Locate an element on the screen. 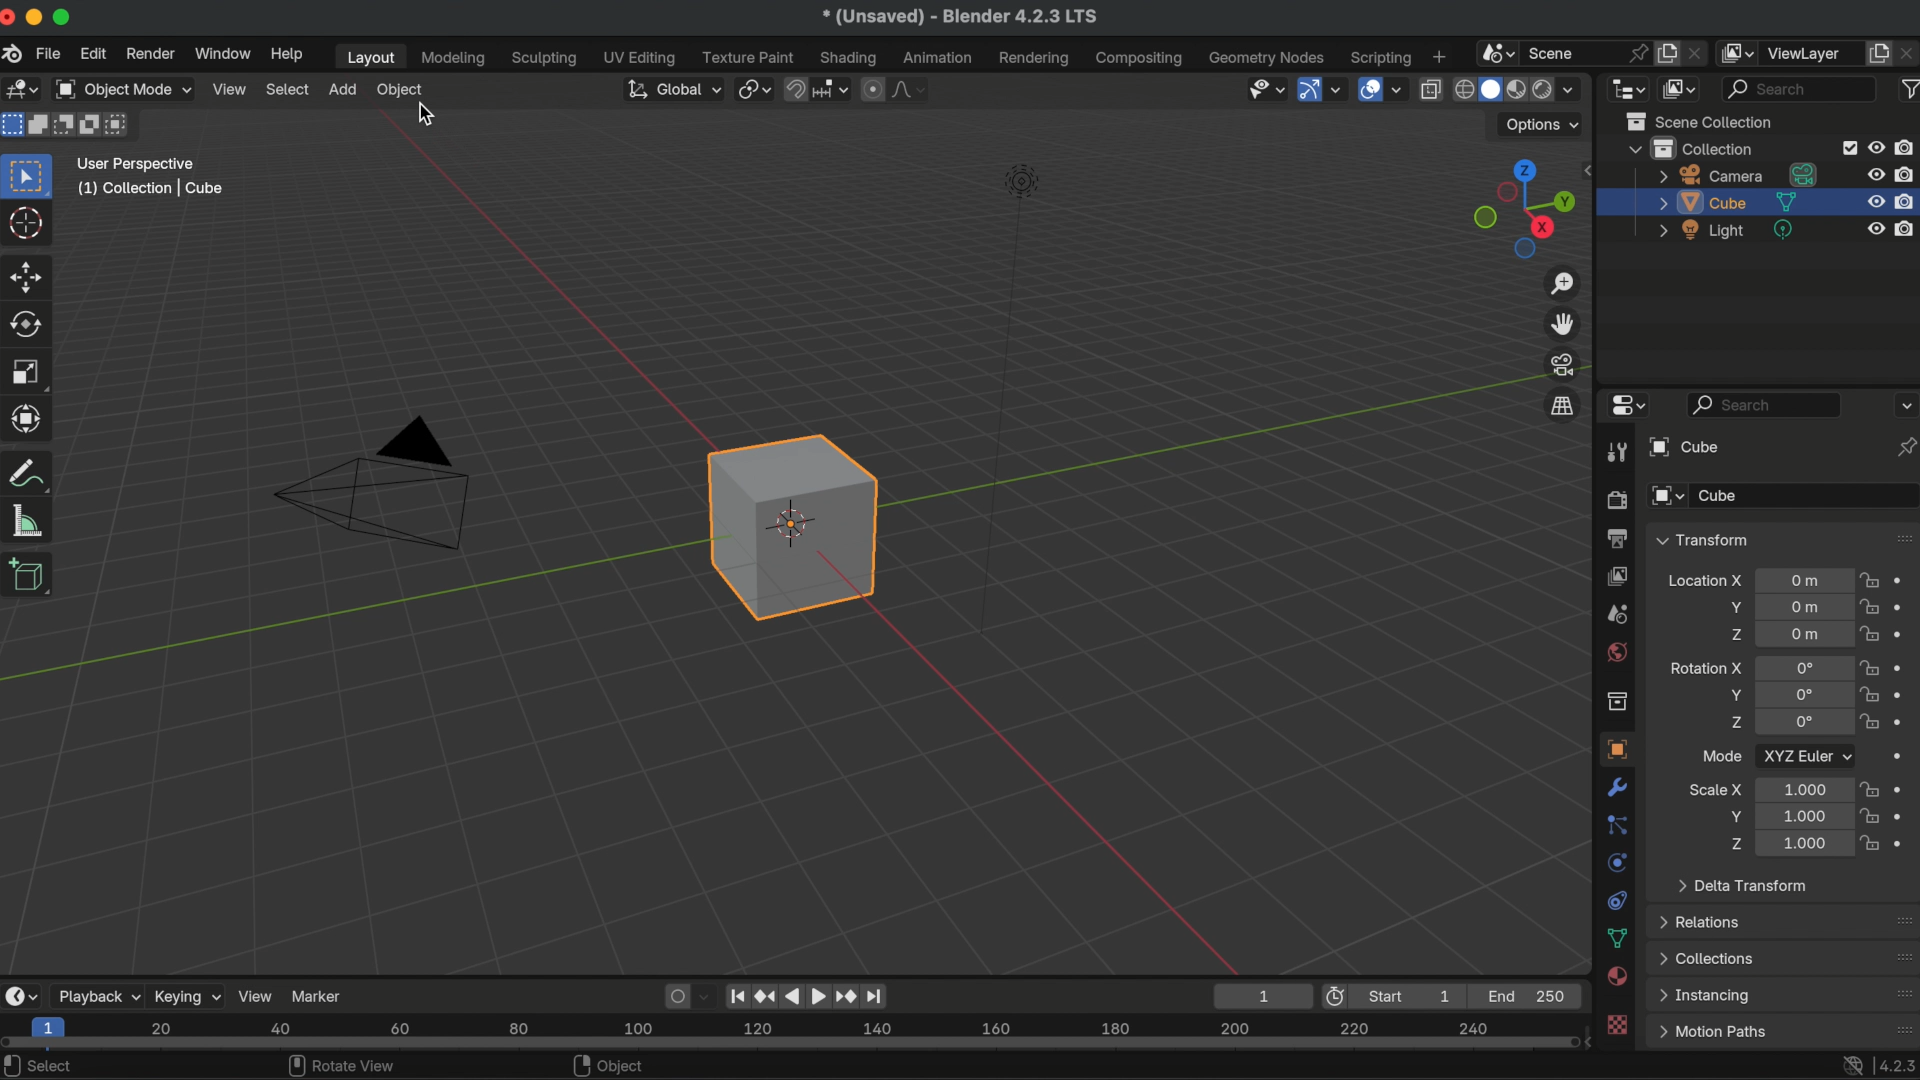  view is located at coordinates (256, 995).